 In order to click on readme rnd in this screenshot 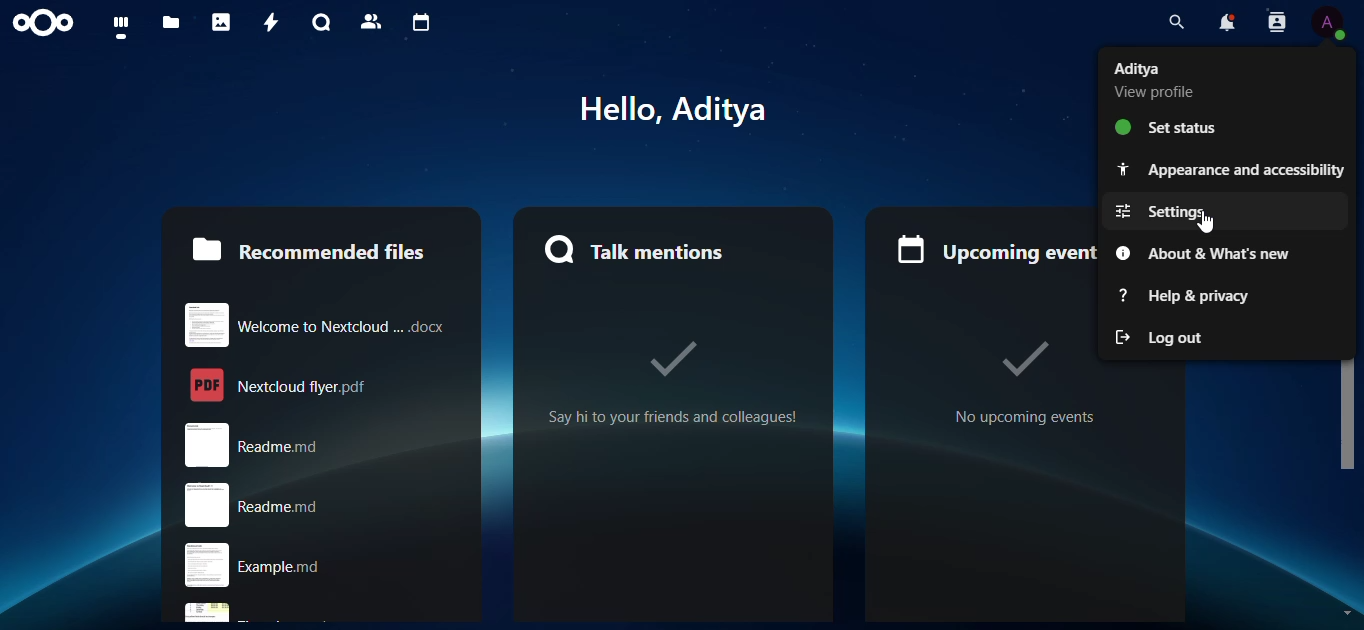, I will do `click(310, 505)`.